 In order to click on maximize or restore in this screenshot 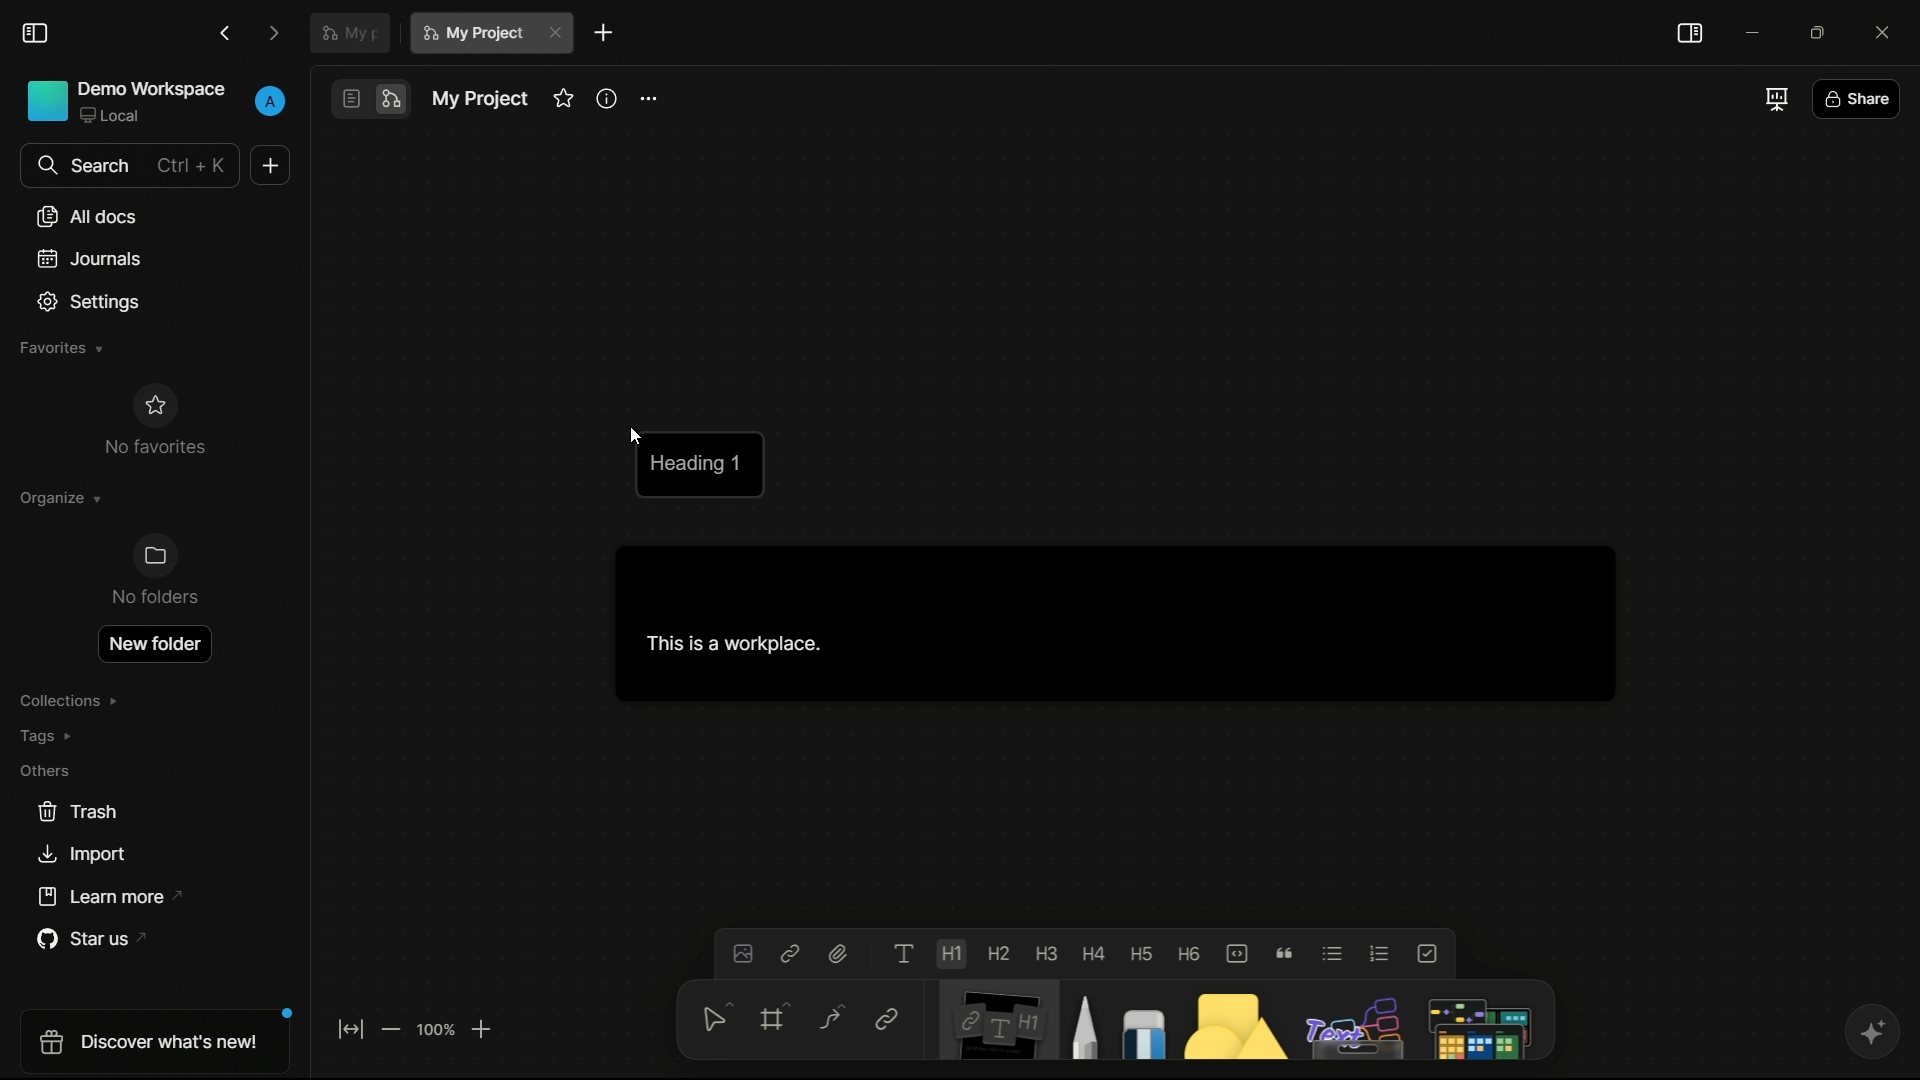, I will do `click(1820, 32)`.